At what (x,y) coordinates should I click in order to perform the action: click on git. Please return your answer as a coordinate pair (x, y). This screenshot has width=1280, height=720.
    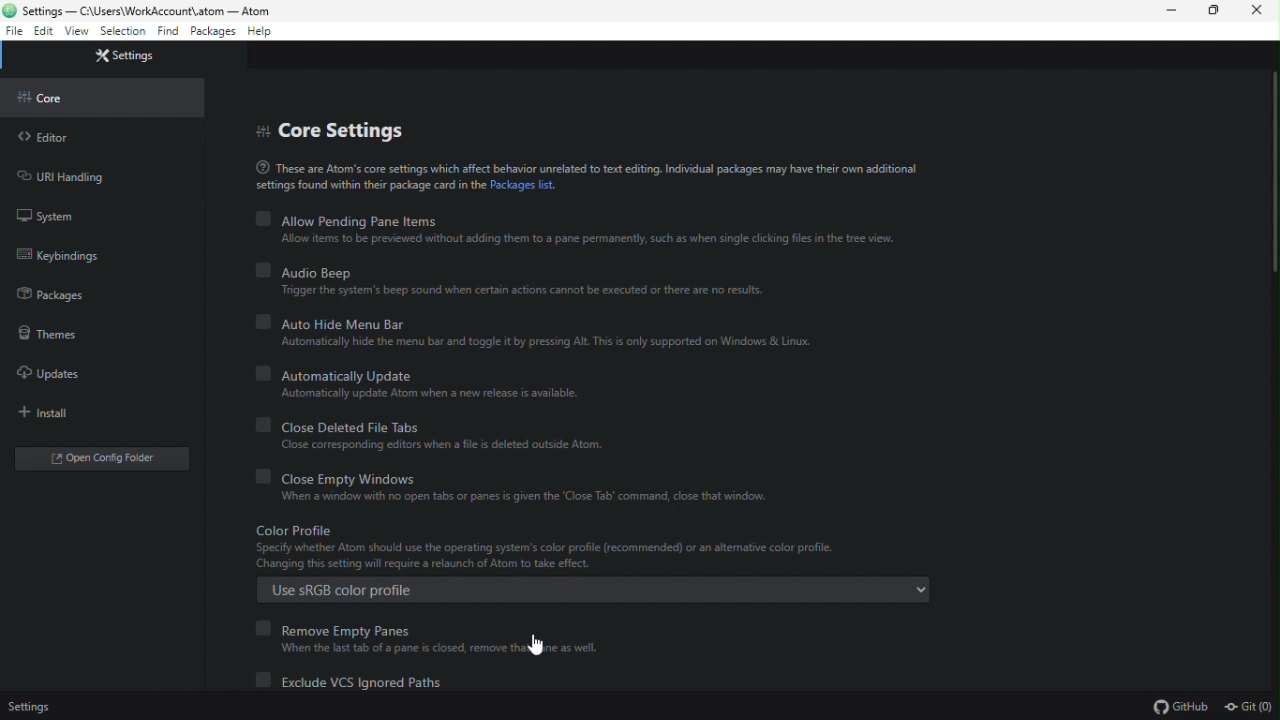
    Looking at the image, I should click on (1250, 705).